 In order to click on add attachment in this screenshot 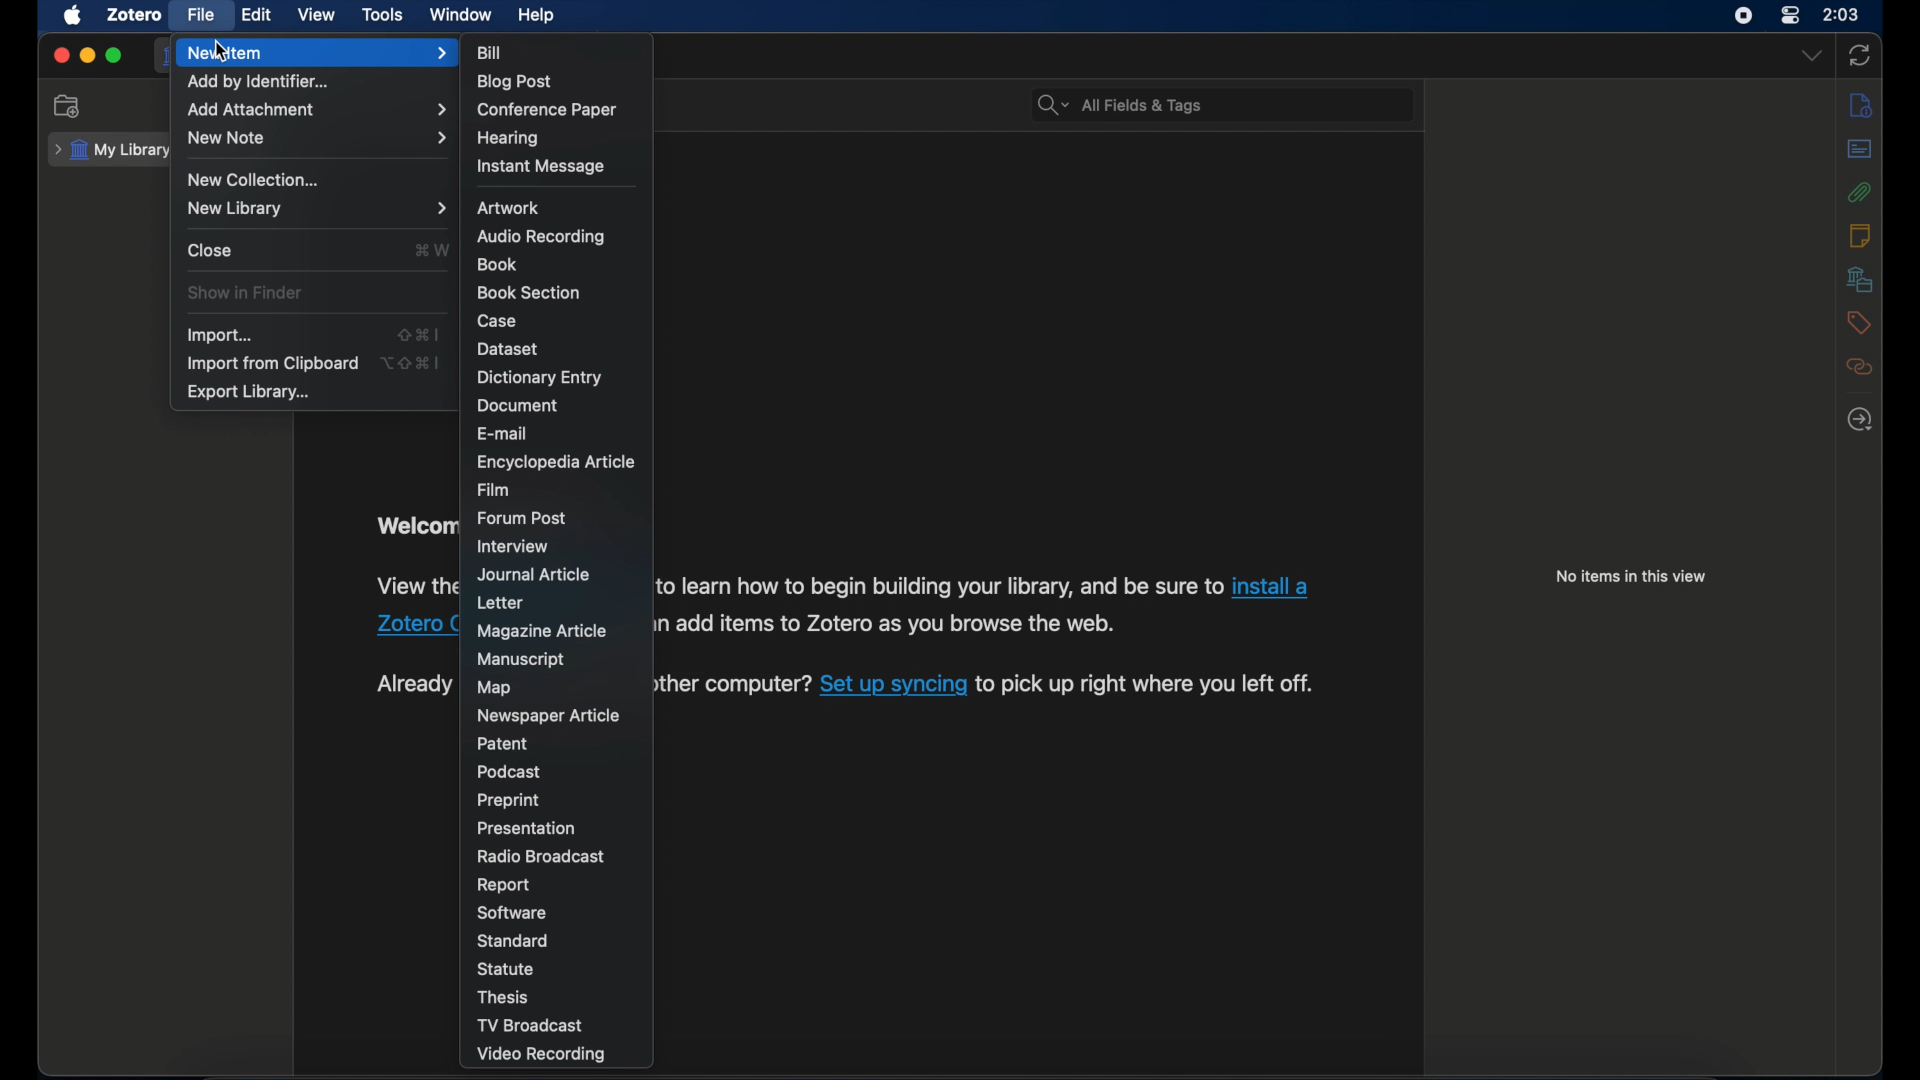, I will do `click(317, 110)`.